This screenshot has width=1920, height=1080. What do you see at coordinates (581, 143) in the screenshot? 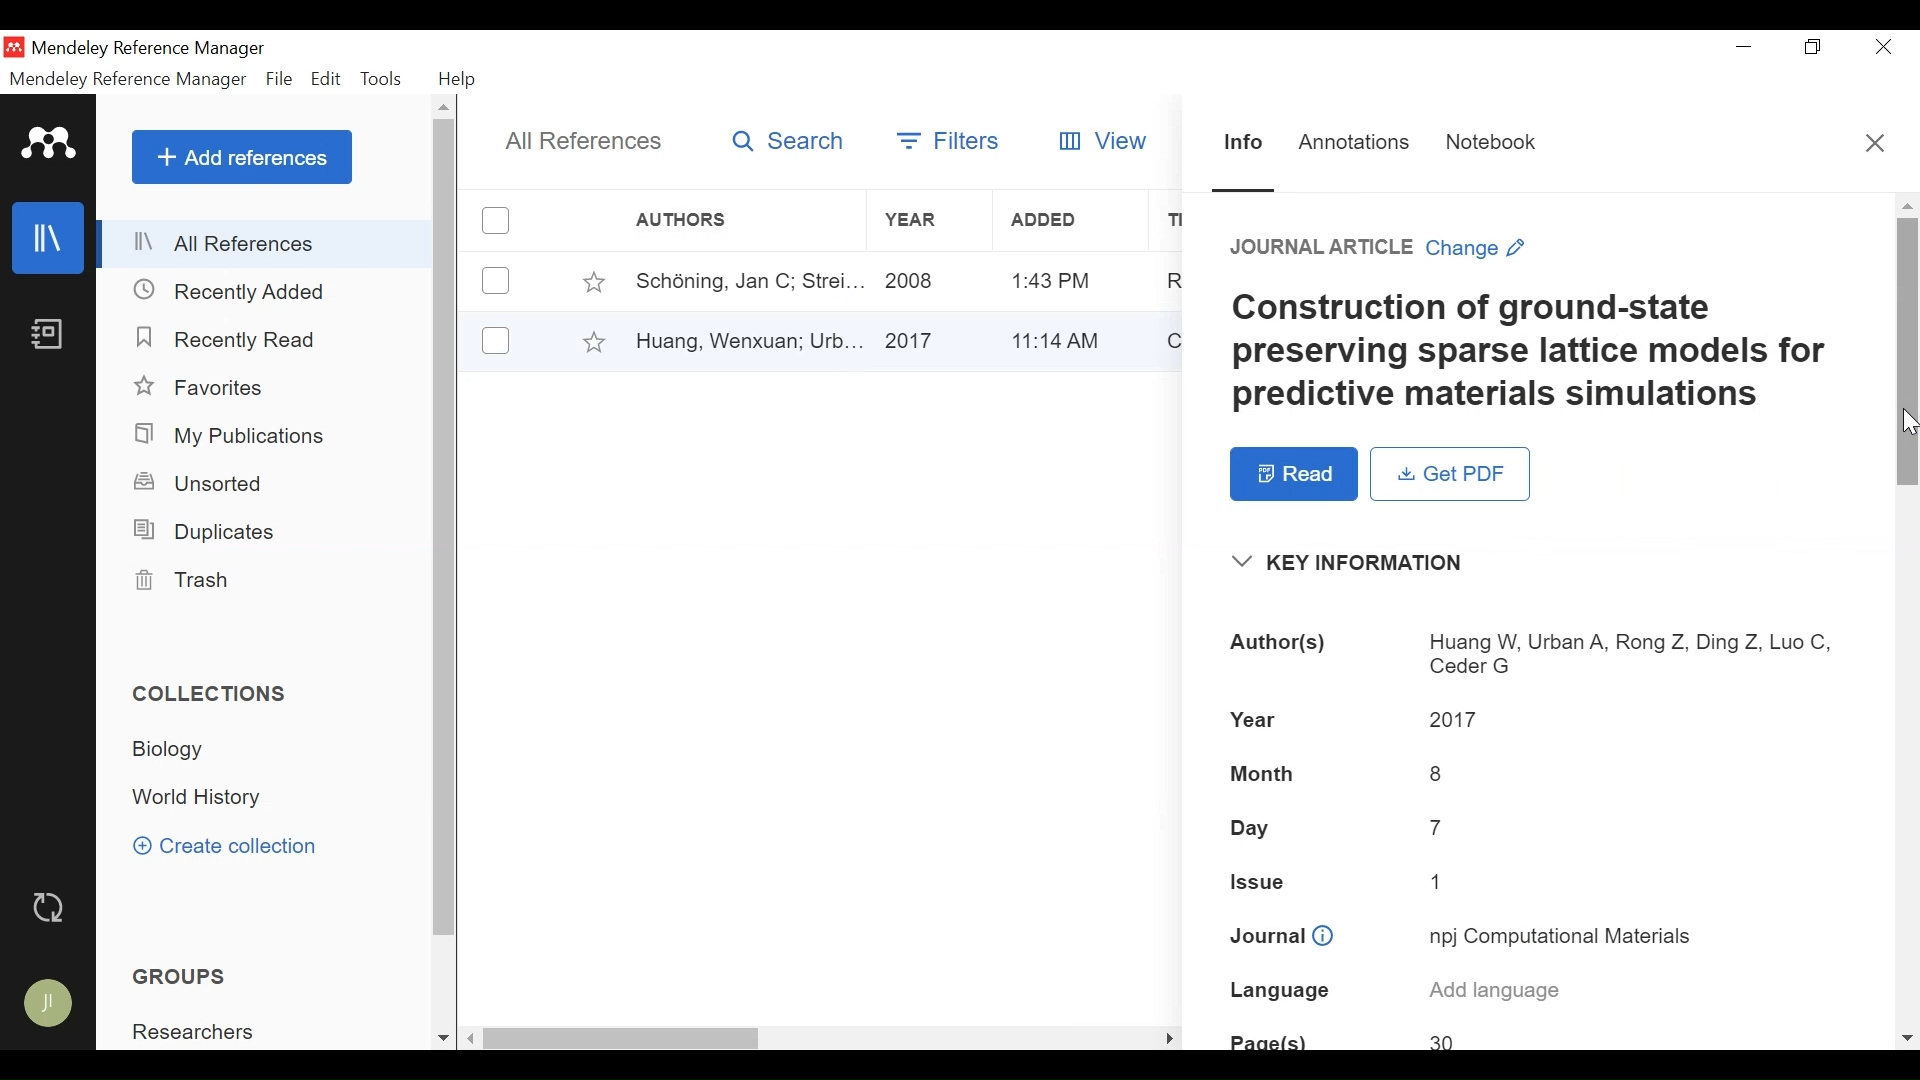
I see `All References` at bounding box center [581, 143].